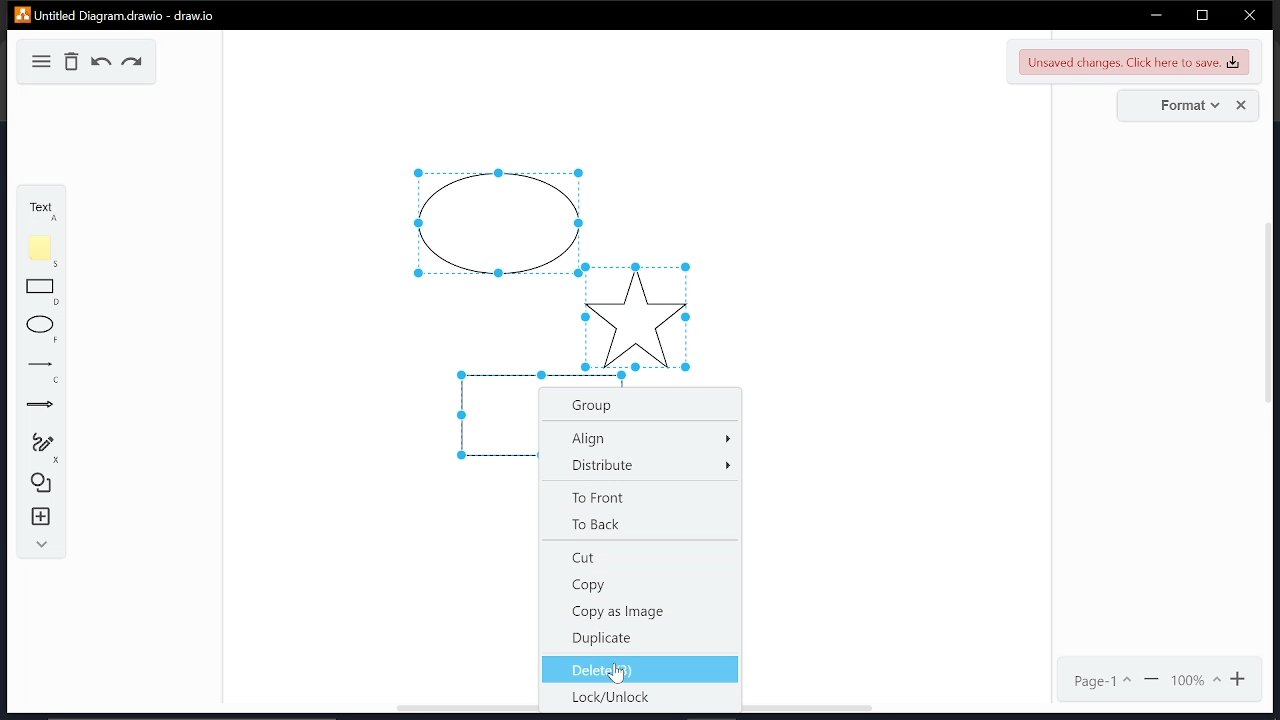 The height and width of the screenshot is (720, 1280). I want to click on lines, so click(44, 372).